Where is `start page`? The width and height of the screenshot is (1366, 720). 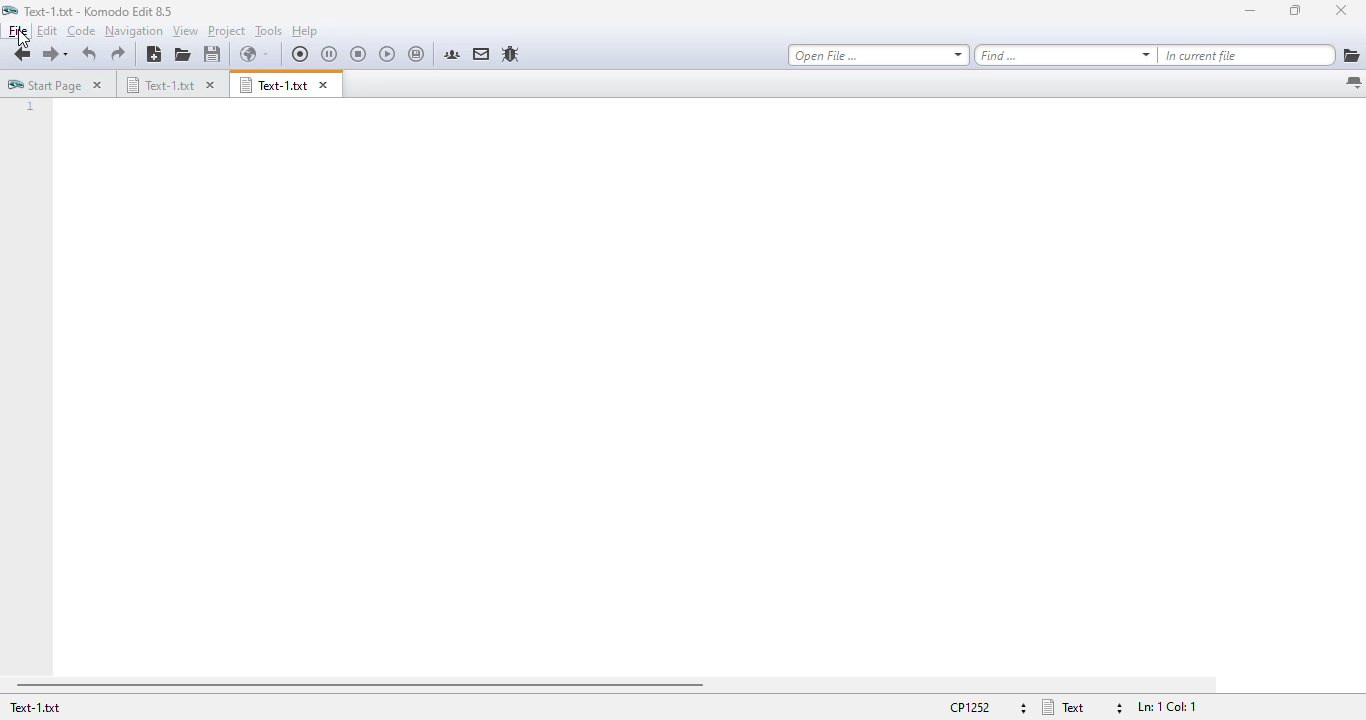
start page is located at coordinates (44, 84).